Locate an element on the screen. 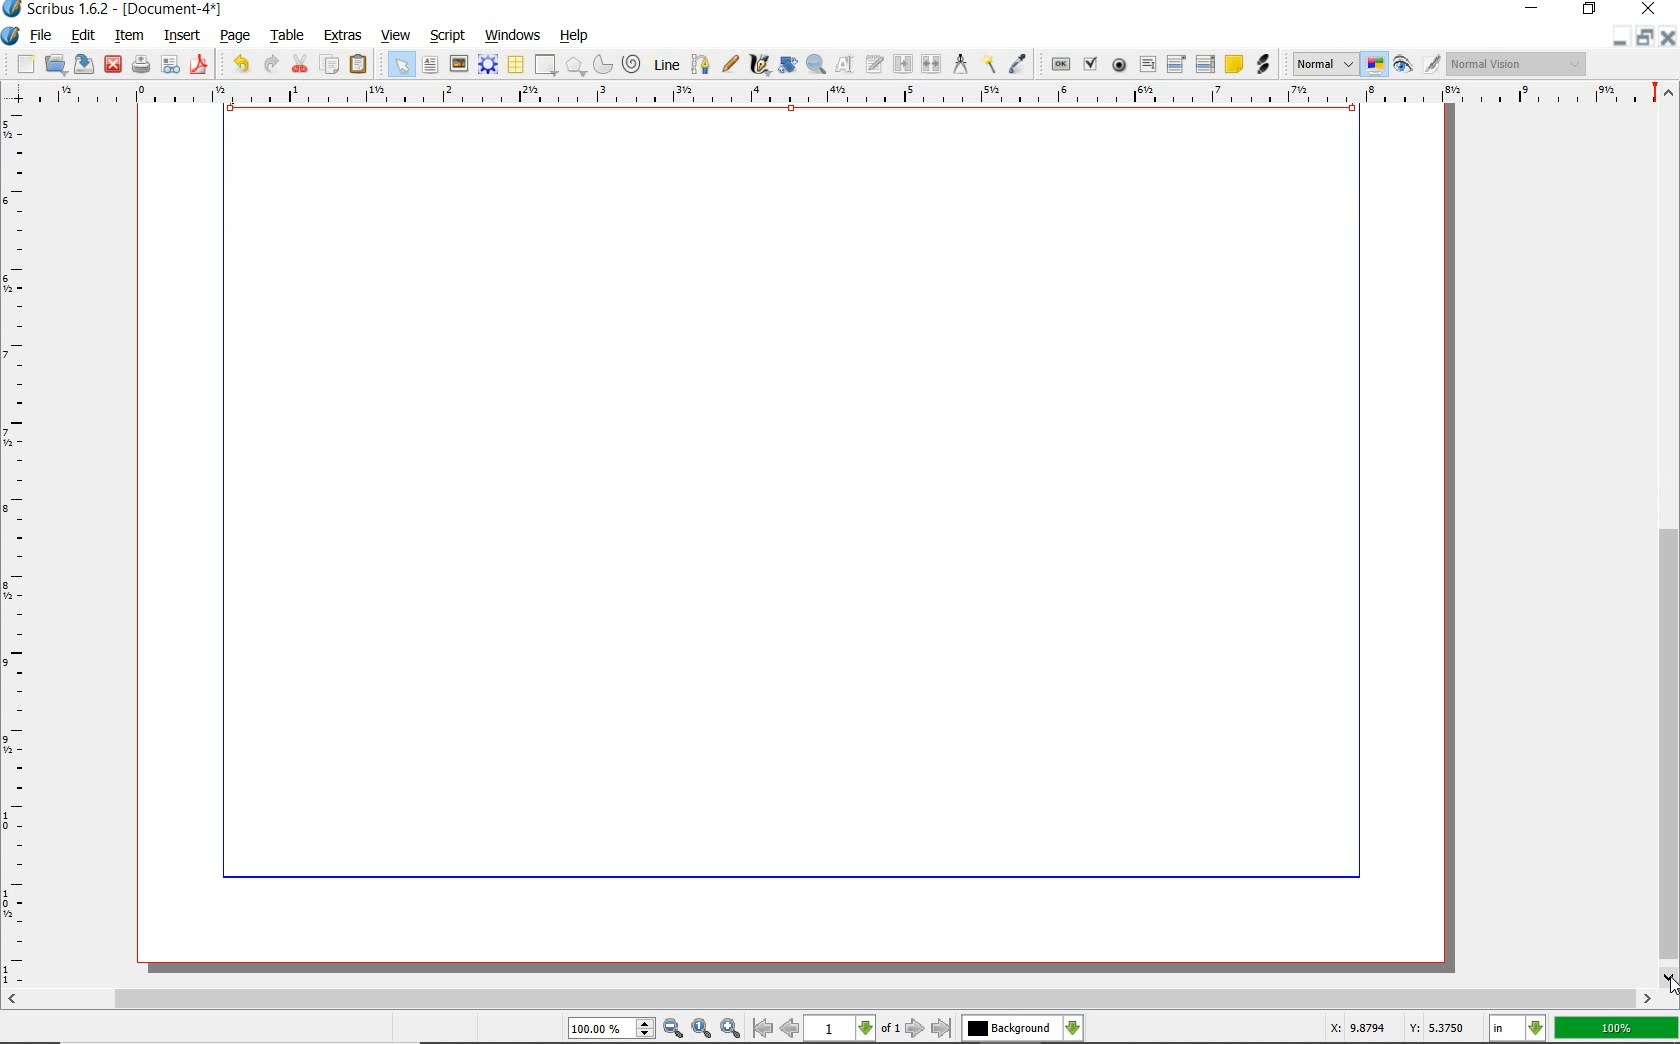 The height and width of the screenshot is (1044, 1680). X: 9.8794 Y: 5.3750 is located at coordinates (1394, 1028).